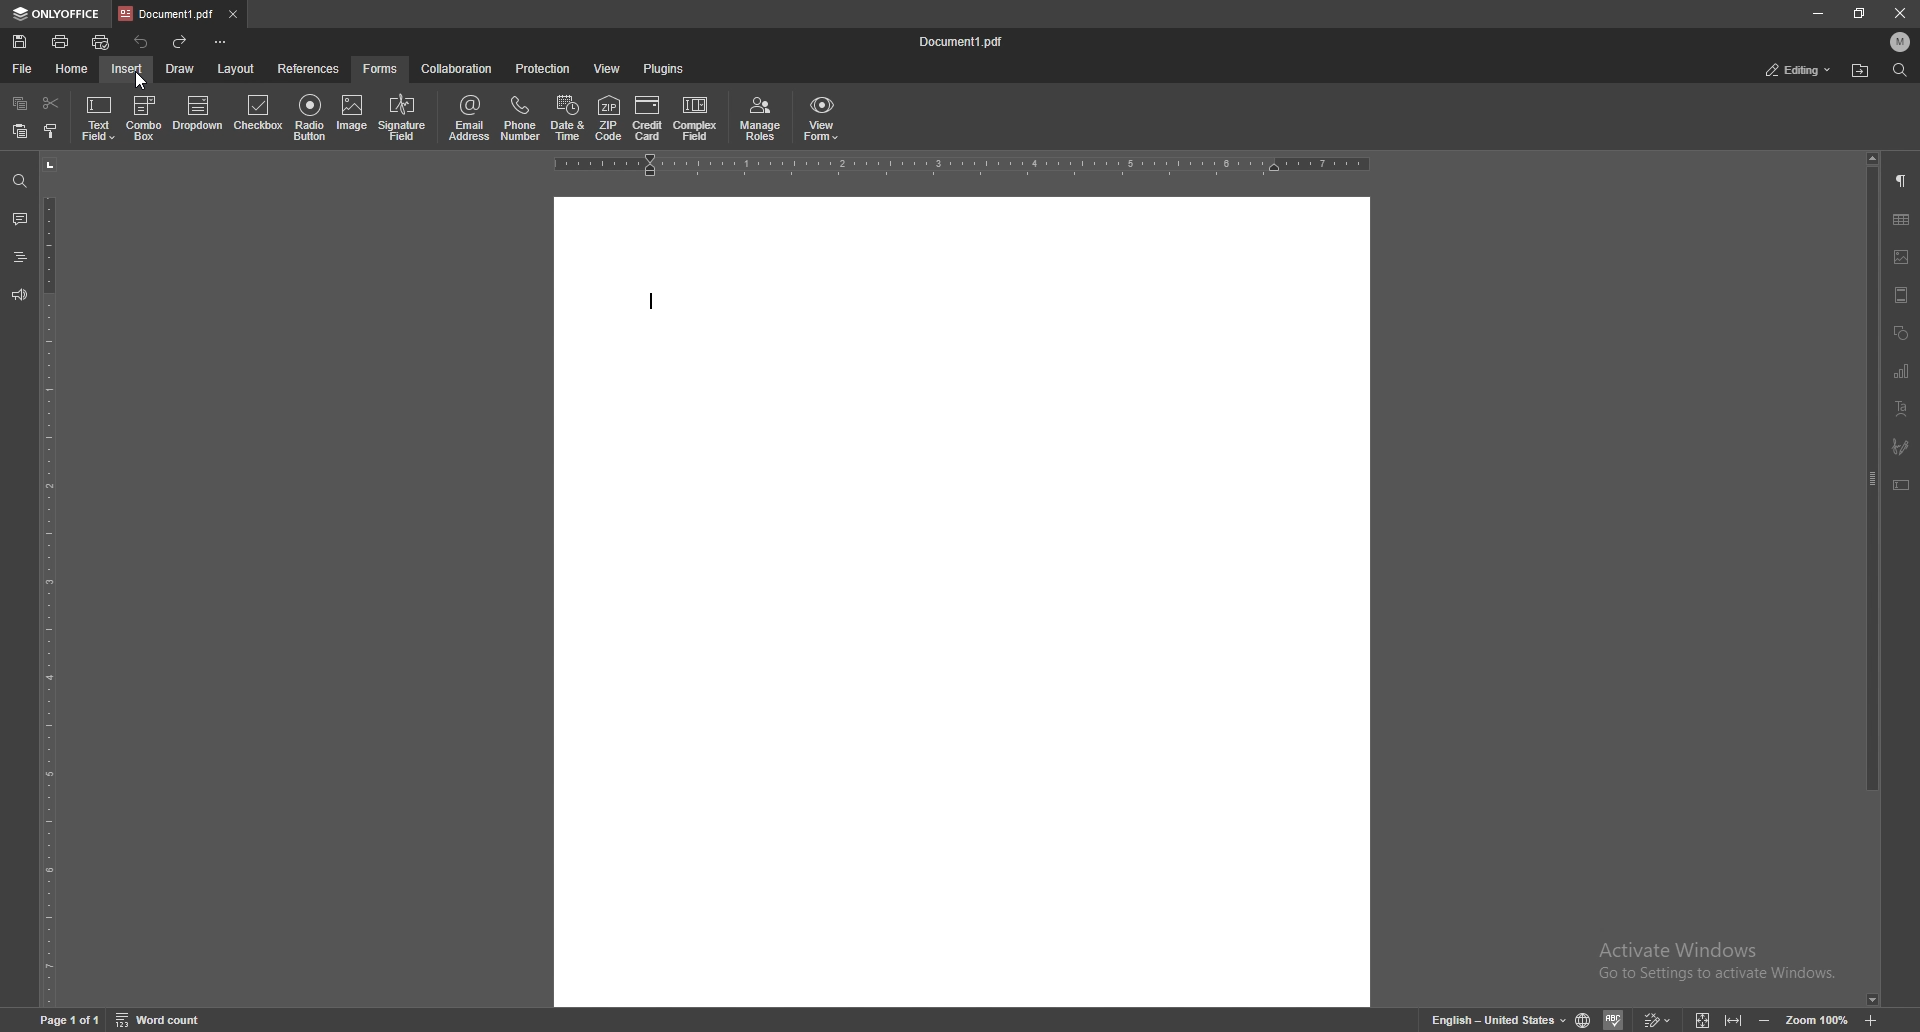  Describe the element at coordinates (18, 179) in the screenshot. I see `find` at that location.